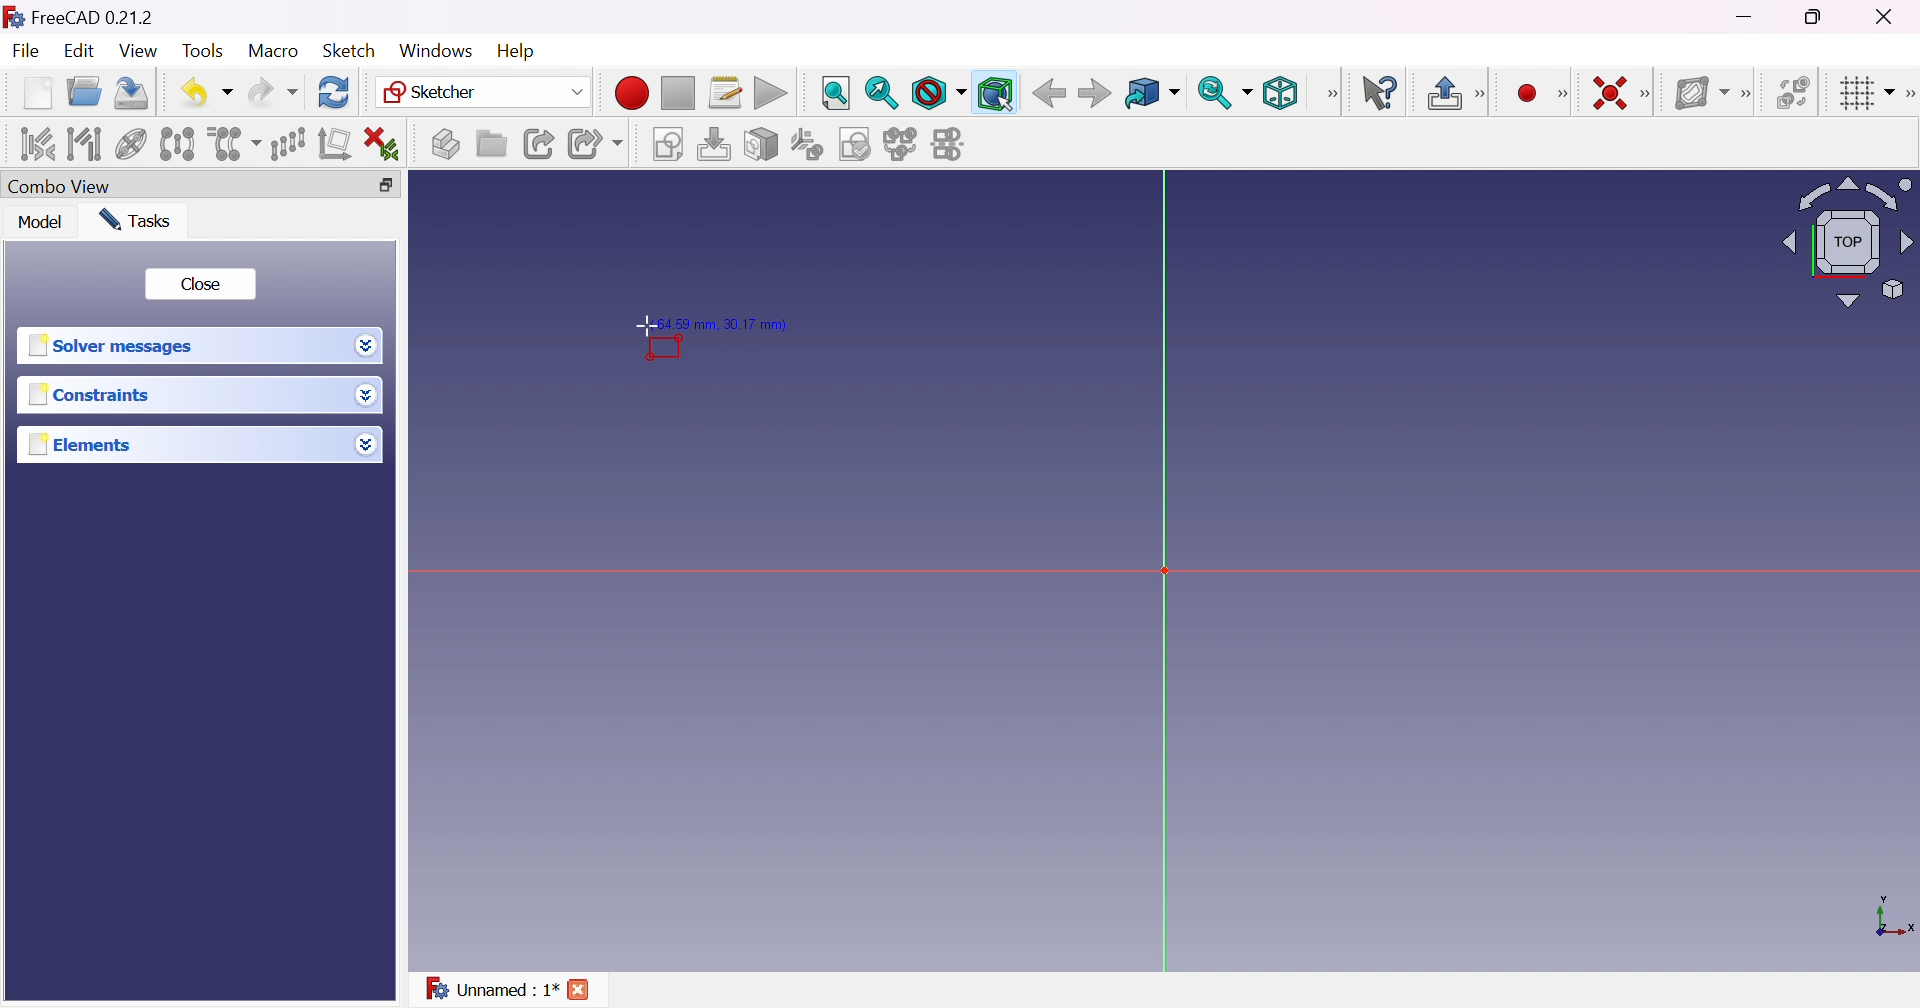 This screenshot has height=1008, width=1920. I want to click on Remove axes alignment, so click(333, 145).